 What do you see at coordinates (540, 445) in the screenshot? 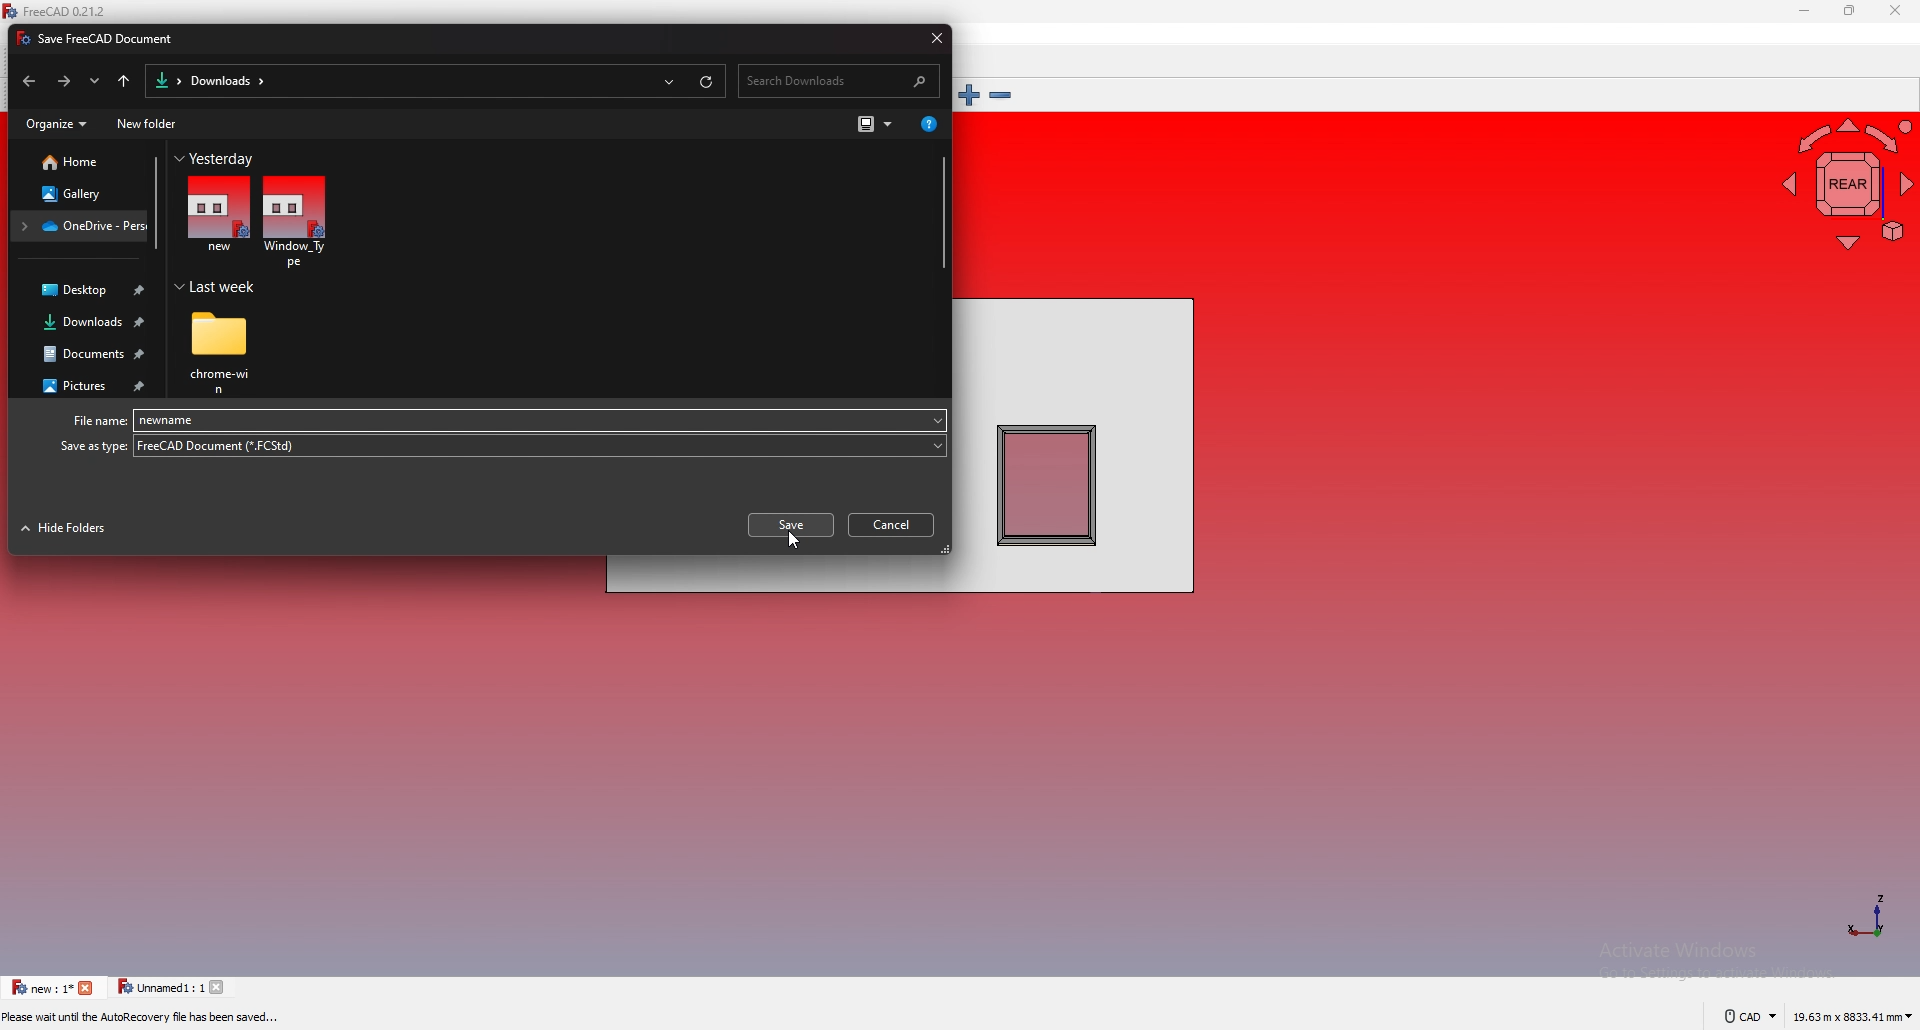
I see `file type` at bounding box center [540, 445].